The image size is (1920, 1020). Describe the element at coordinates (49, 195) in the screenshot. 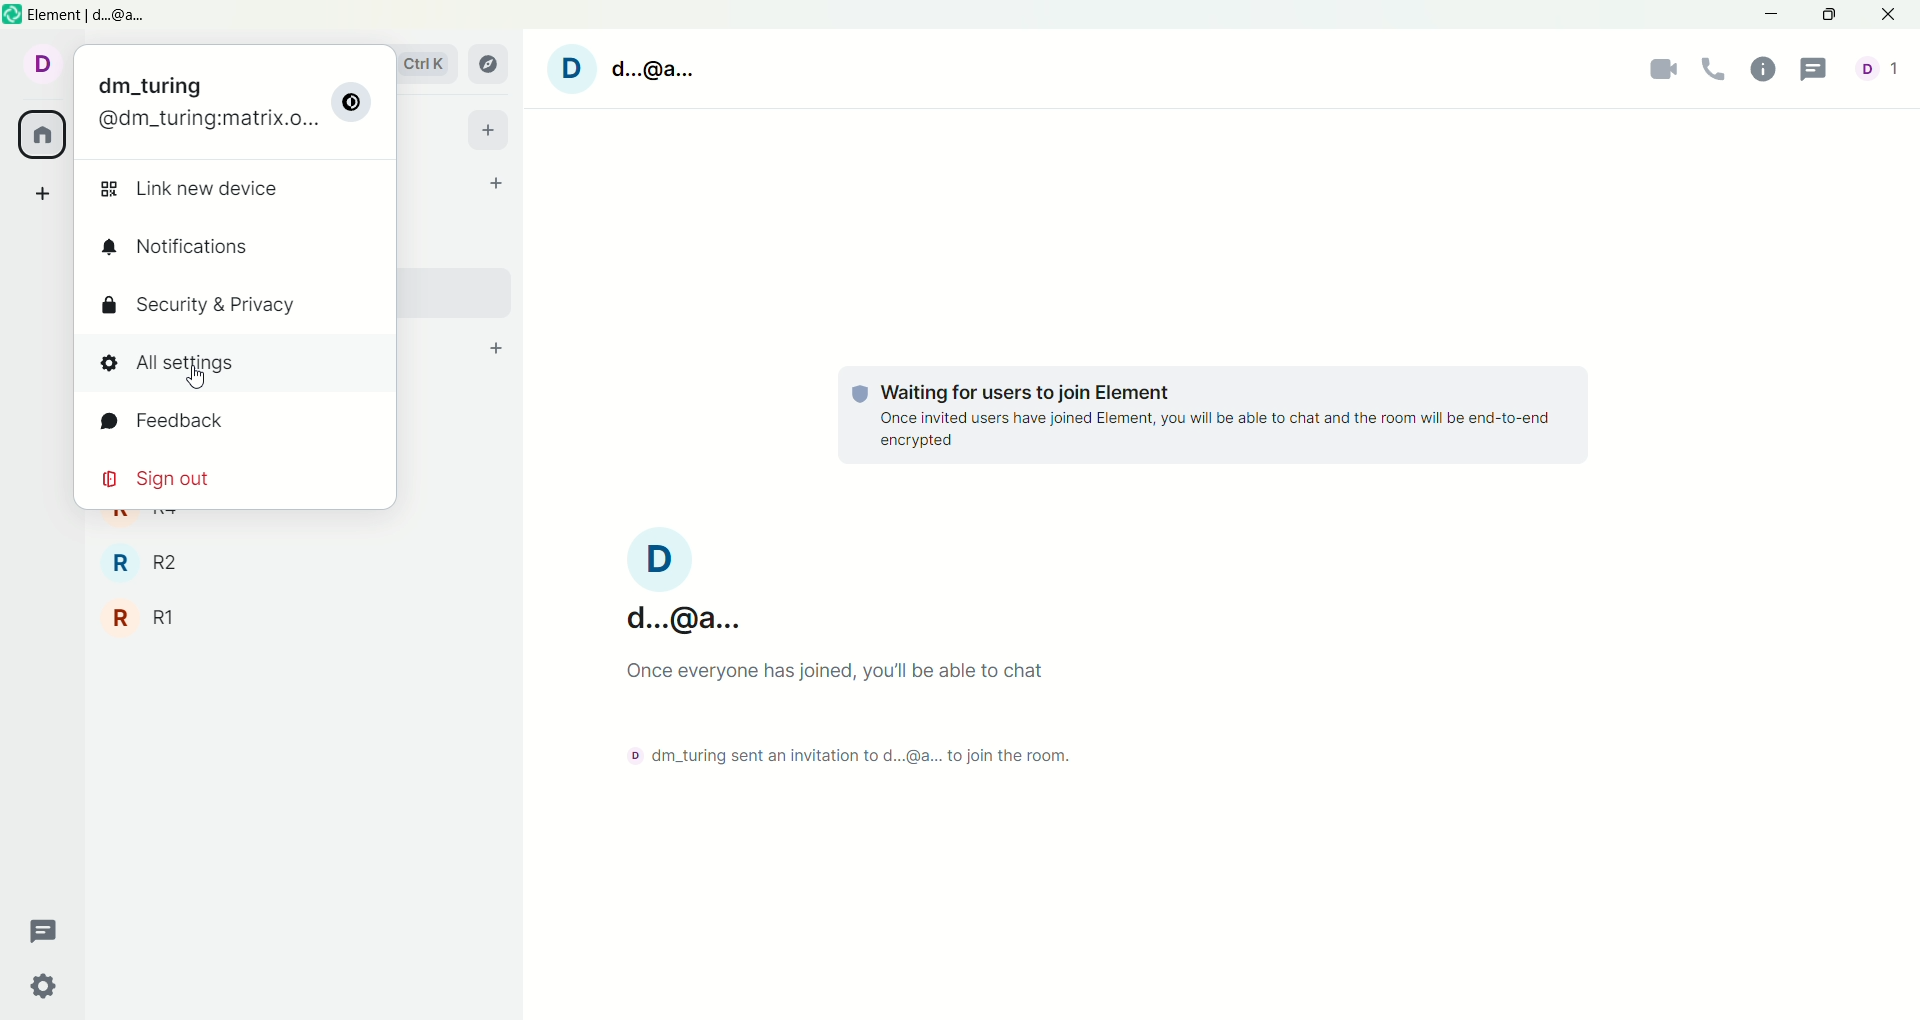

I see `create a space` at that location.